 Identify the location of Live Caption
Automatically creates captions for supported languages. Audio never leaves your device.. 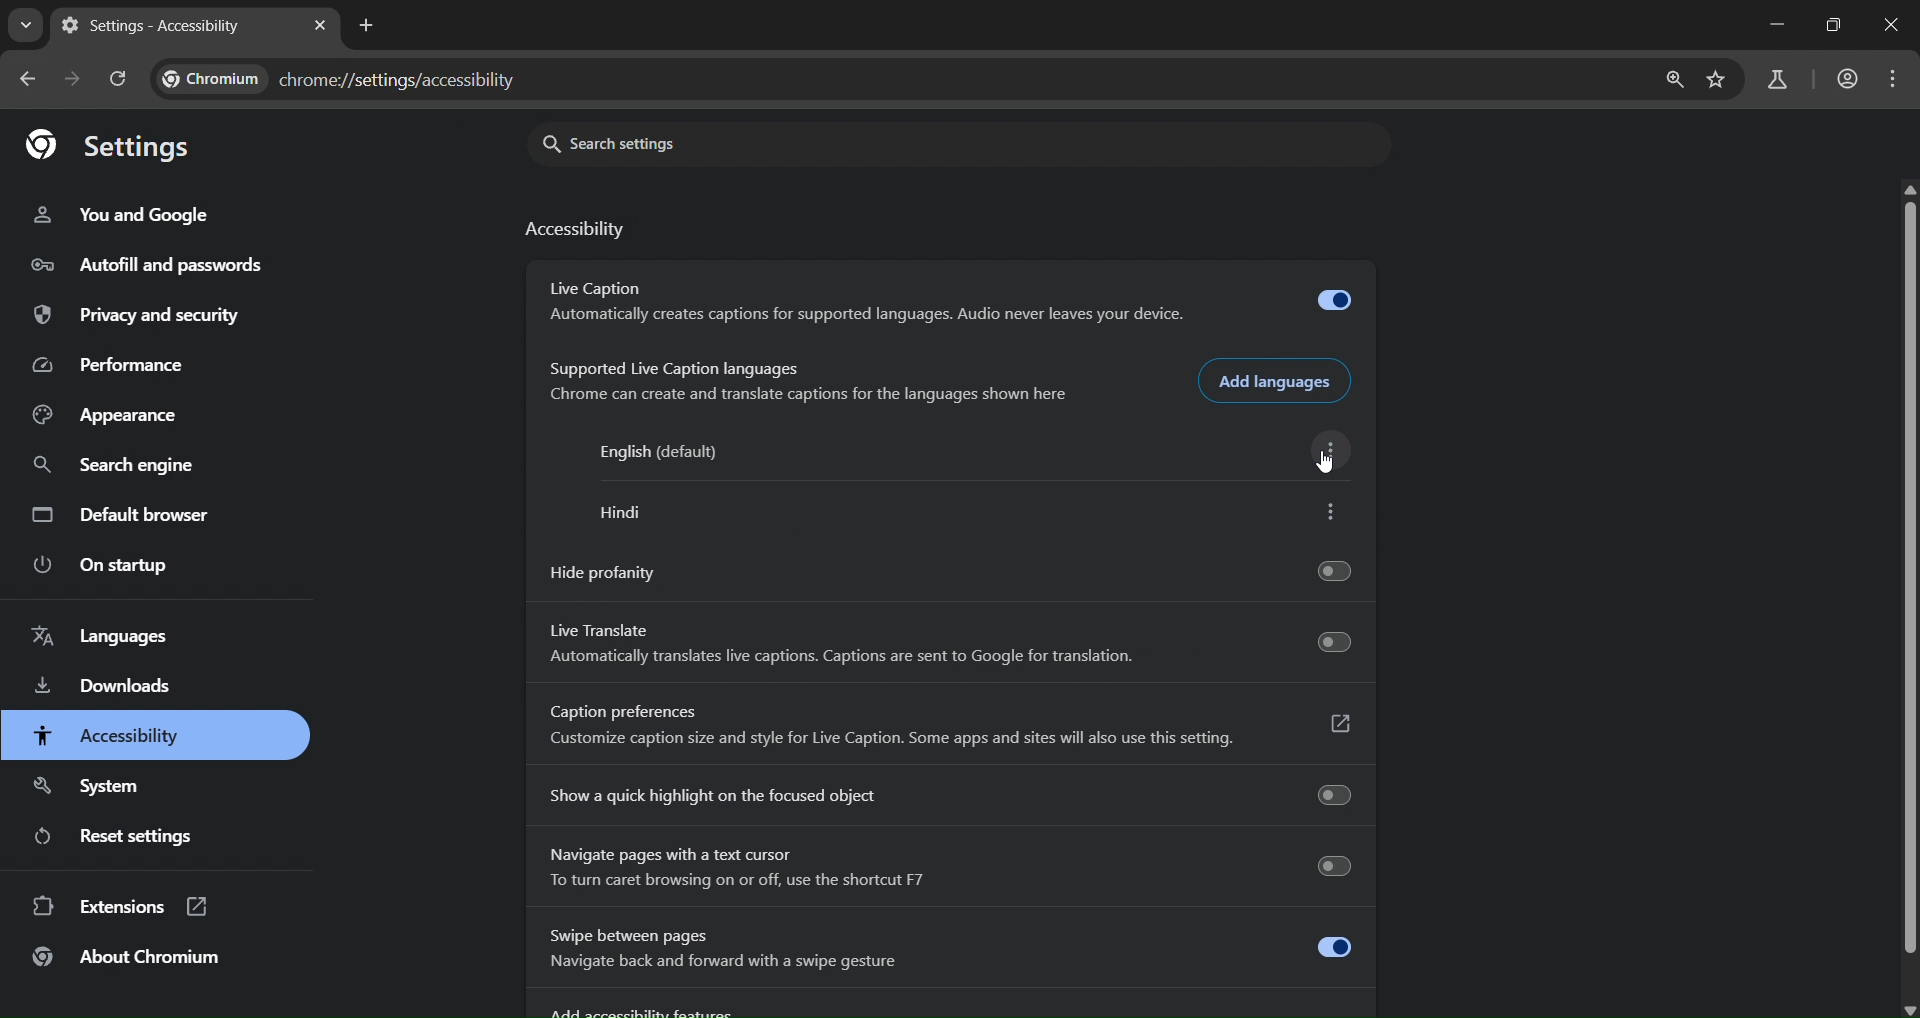
(951, 303).